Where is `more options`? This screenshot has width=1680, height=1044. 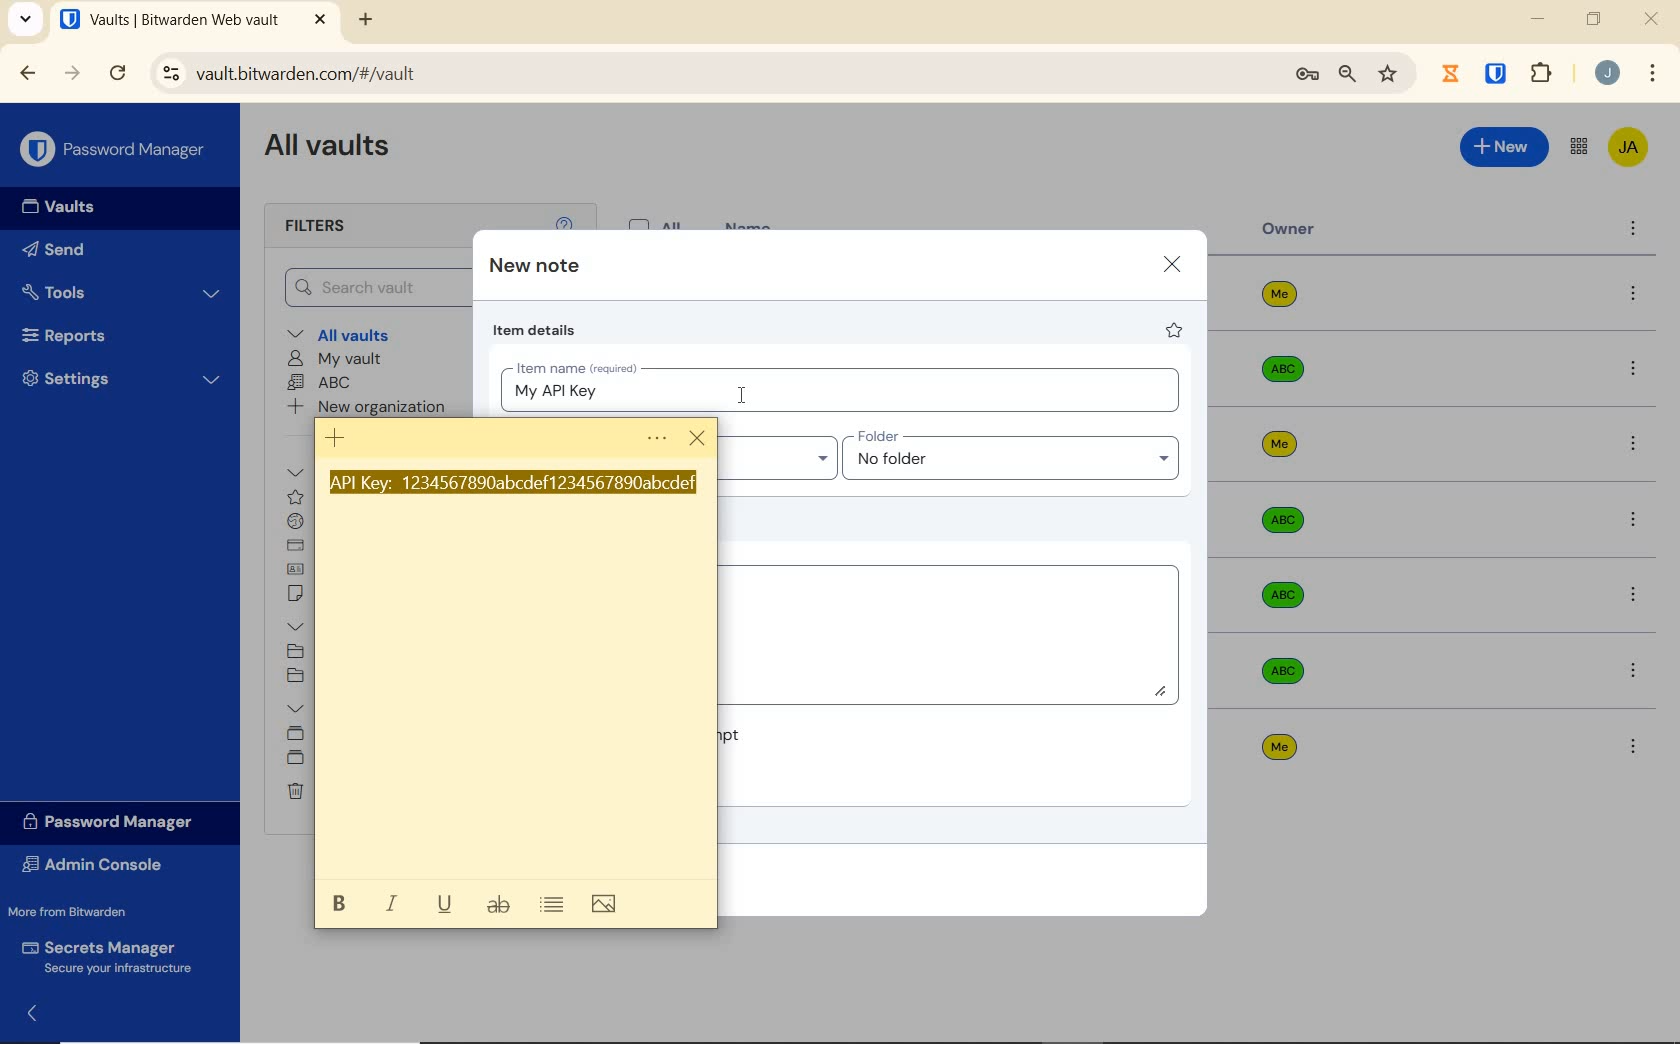 more options is located at coordinates (1635, 595).